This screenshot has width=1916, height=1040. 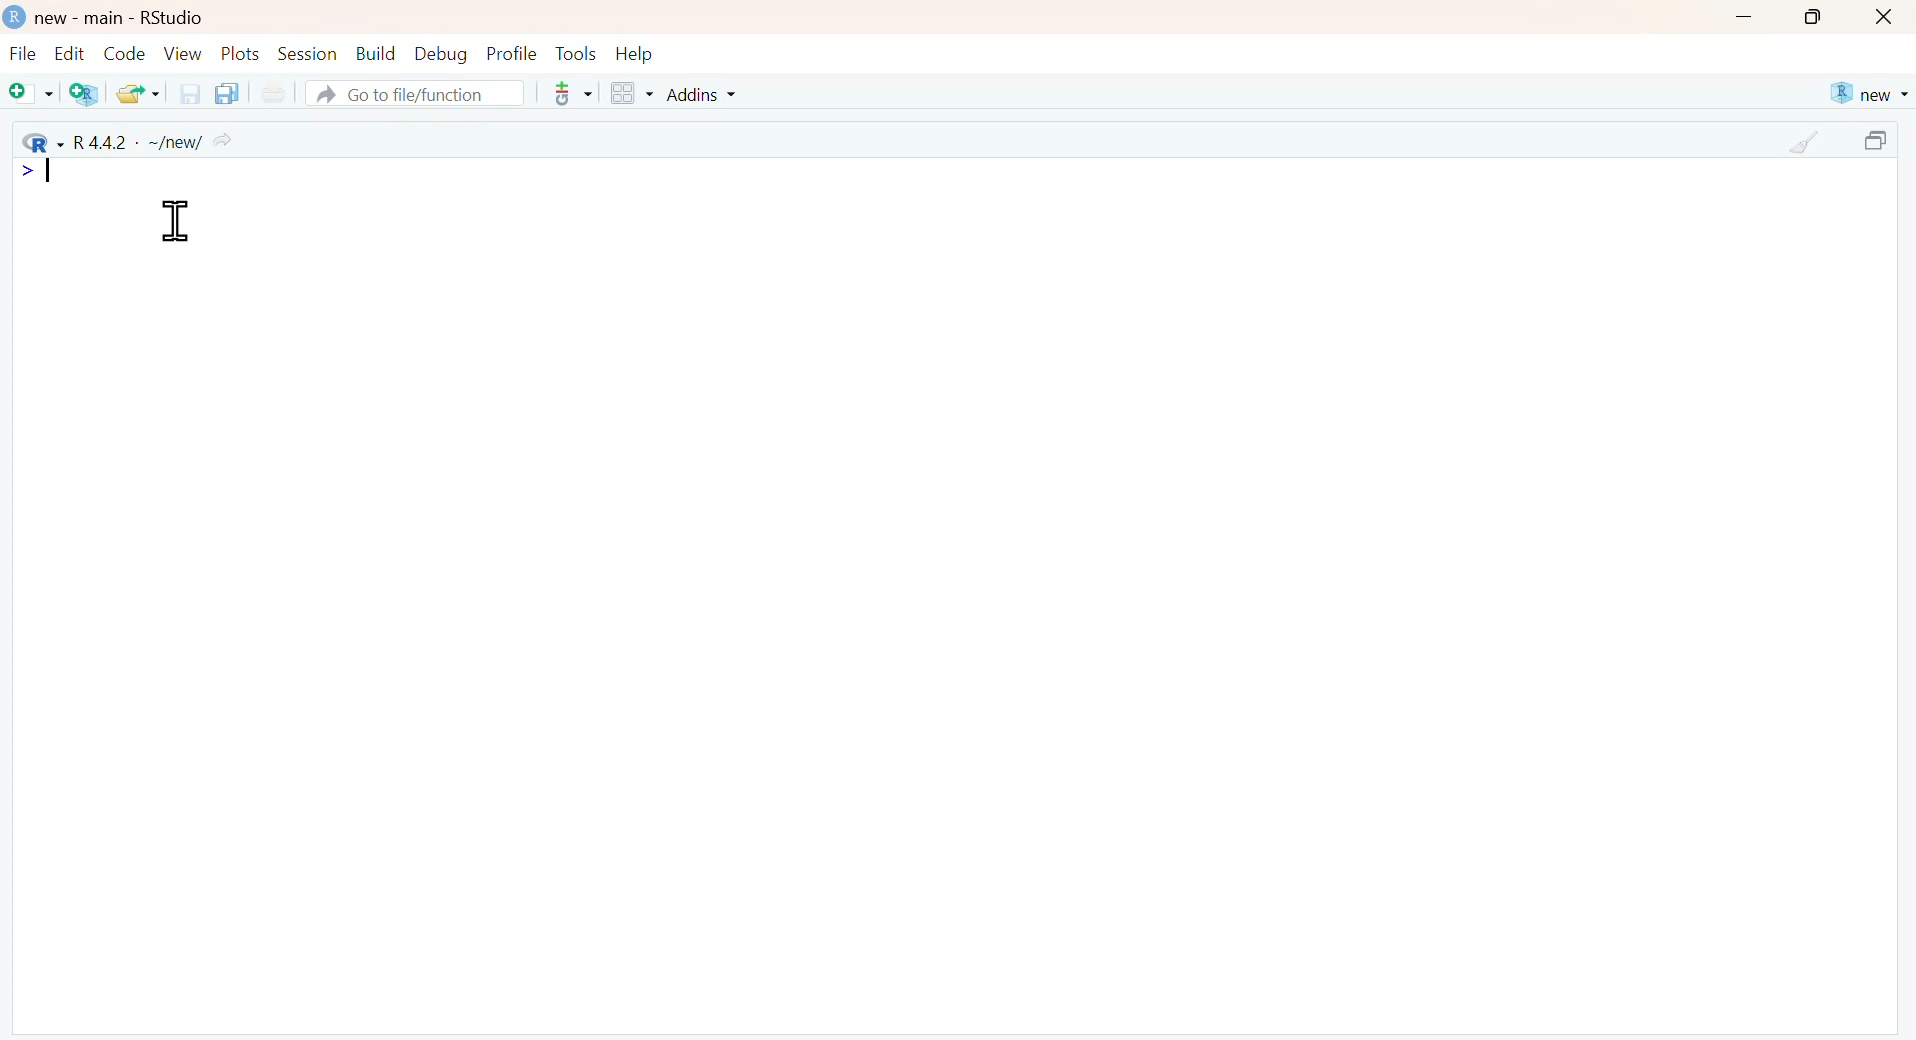 What do you see at coordinates (439, 53) in the screenshot?
I see `Debug` at bounding box center [439, 53].